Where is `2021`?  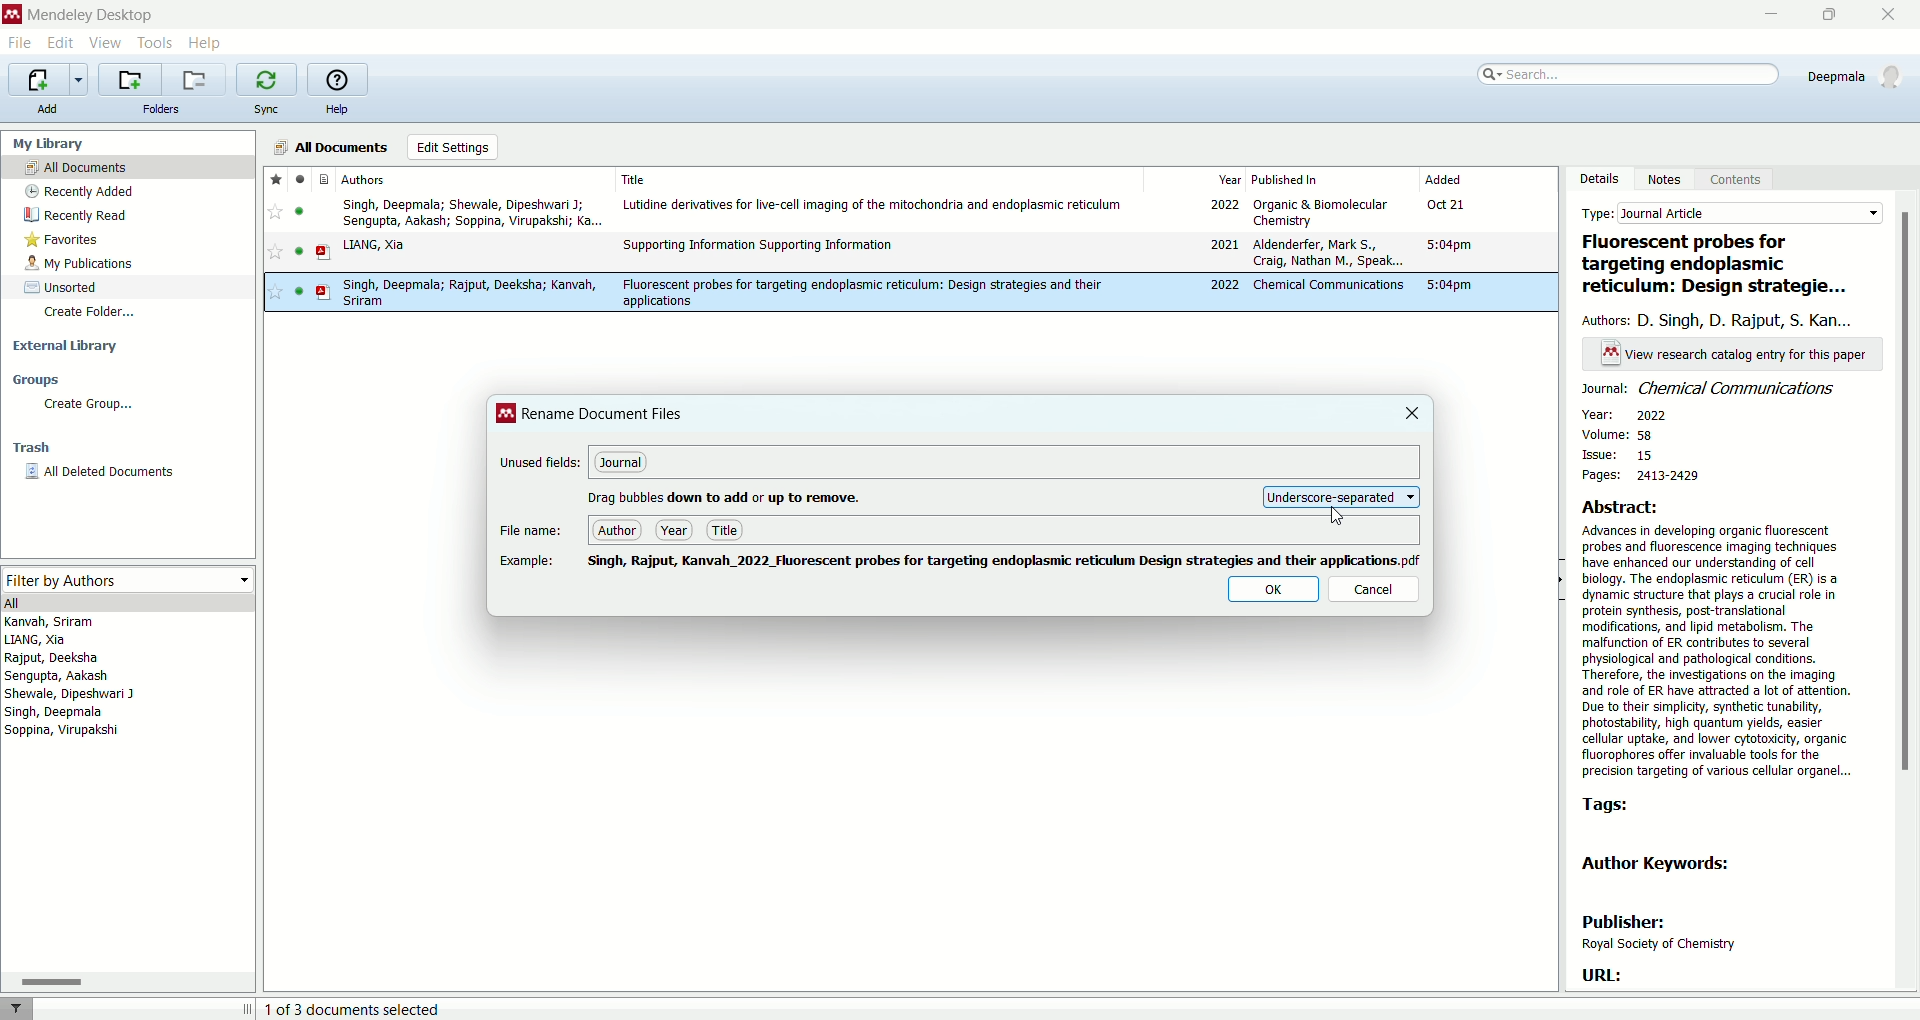 2021 is located at coordinates (1220, 245).